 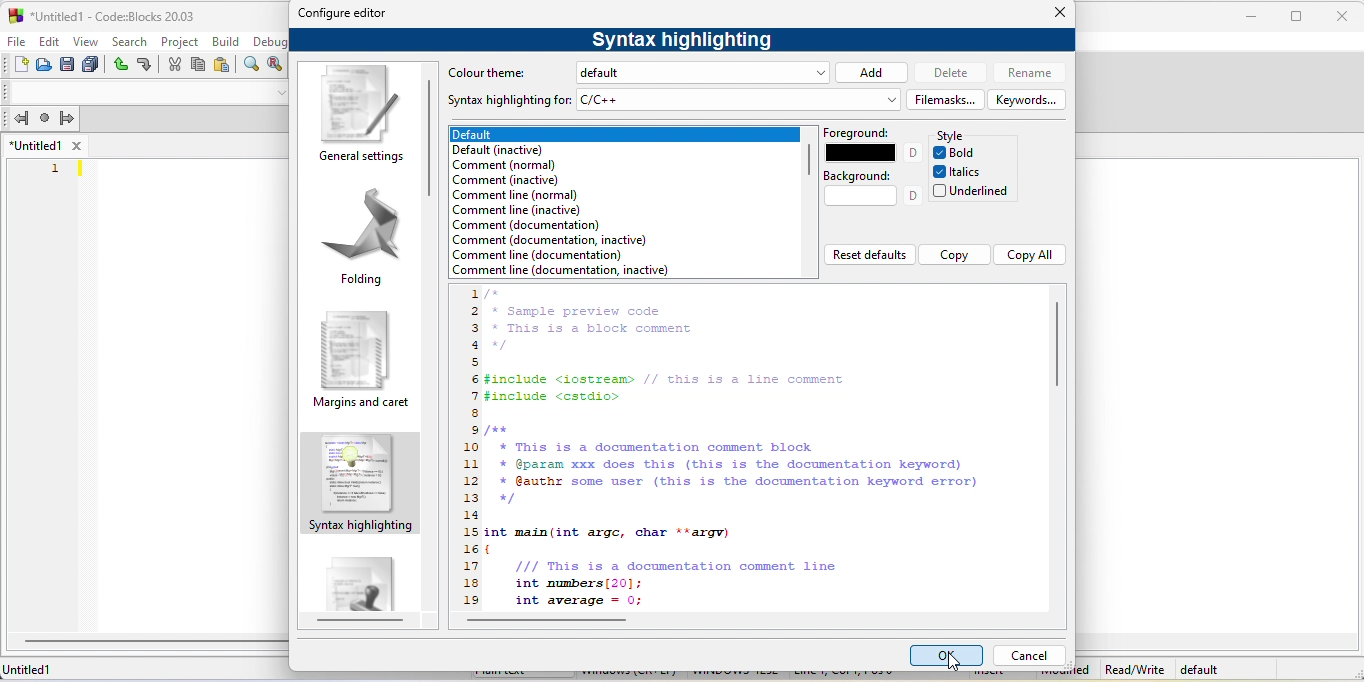 I want to click on default code, so click(x=360, y=577).